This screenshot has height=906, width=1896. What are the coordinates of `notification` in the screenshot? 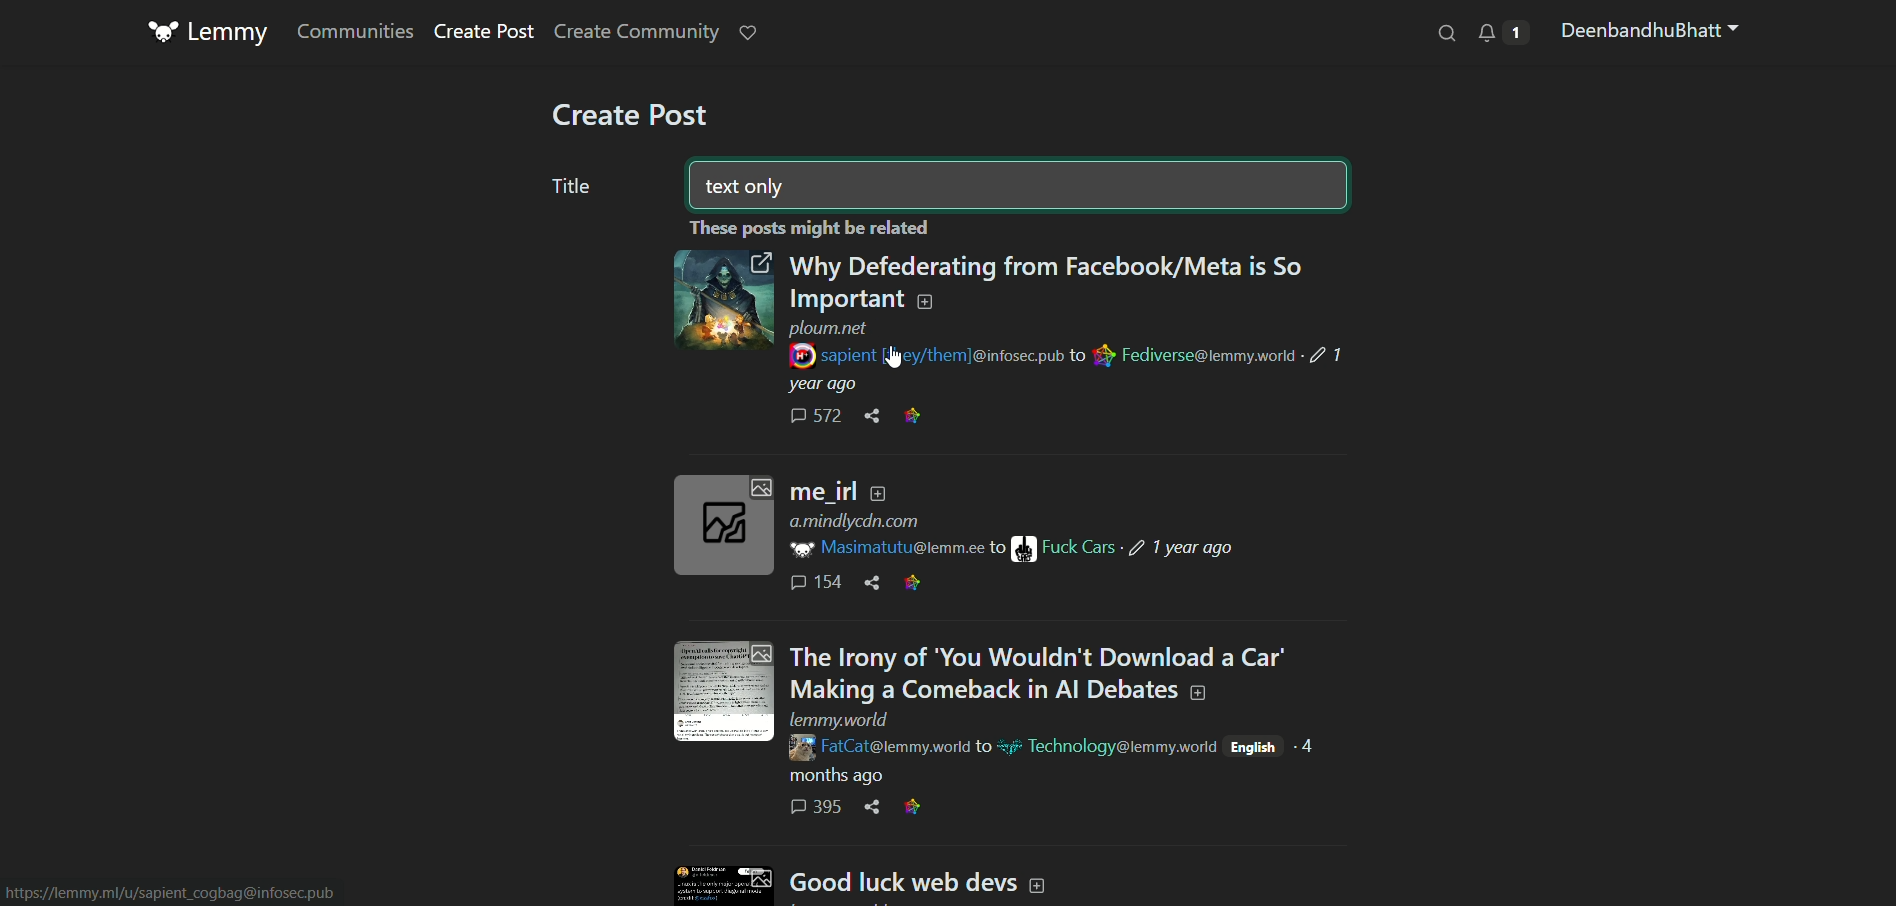 It's located at (1501, 34).